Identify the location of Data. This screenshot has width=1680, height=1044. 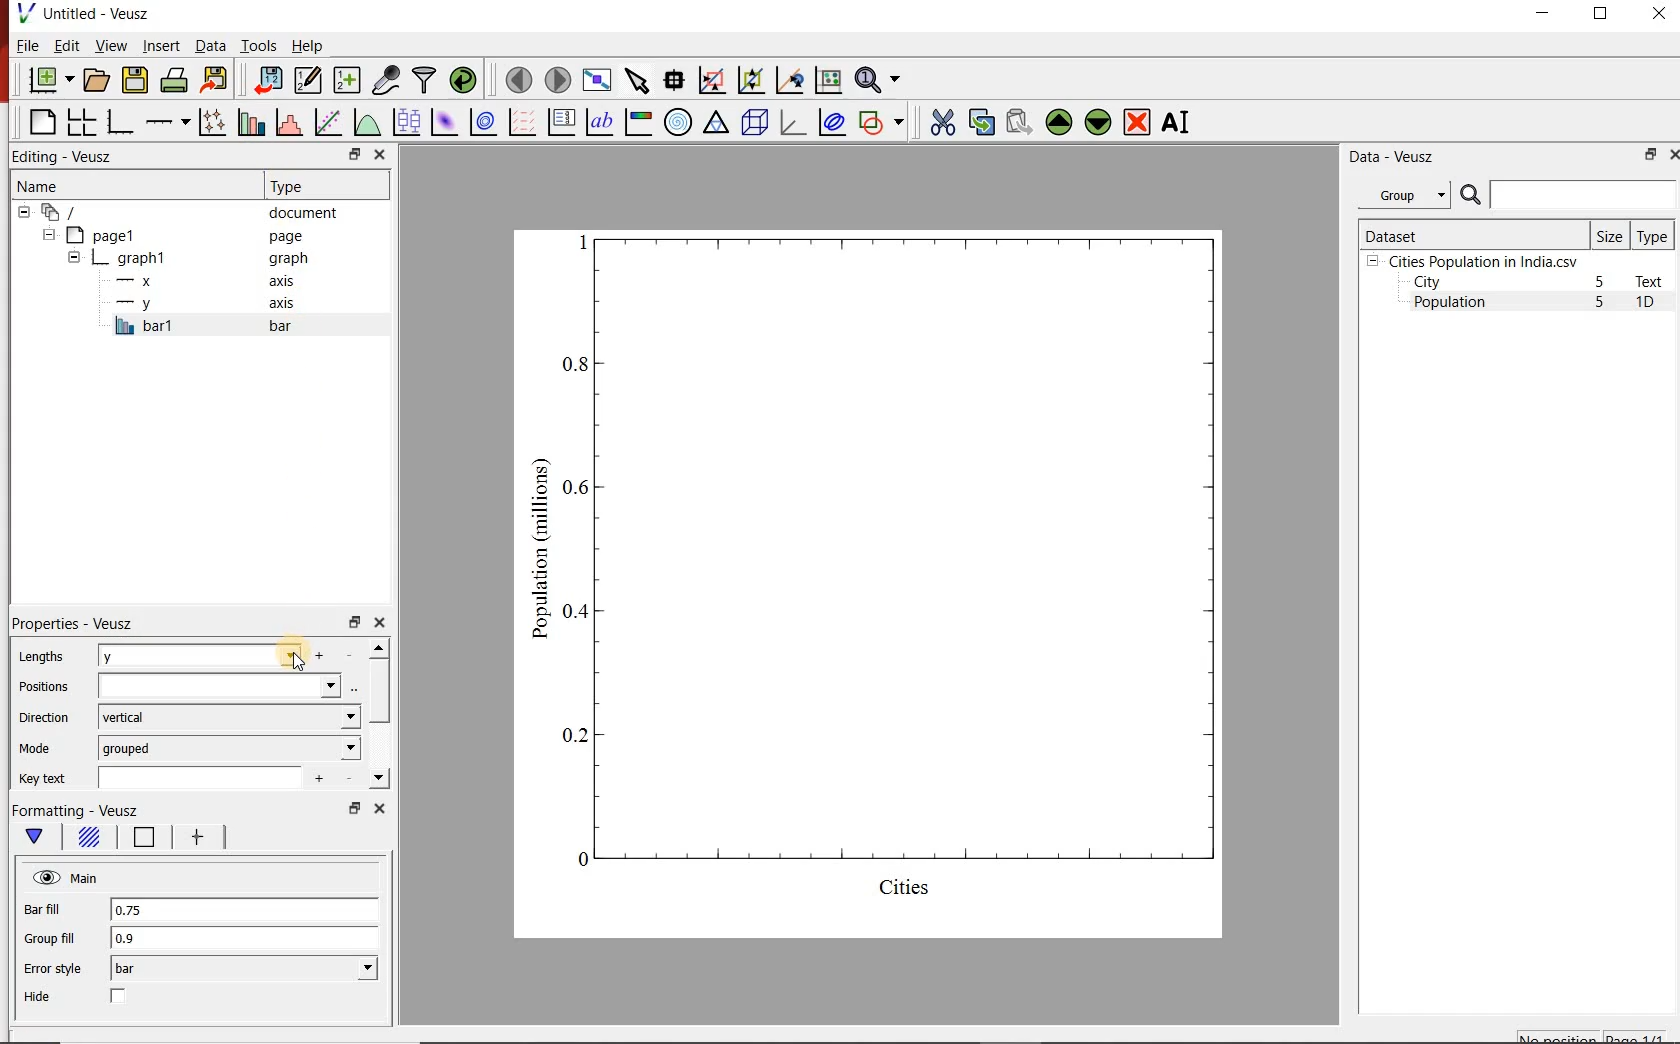
(210, 47).